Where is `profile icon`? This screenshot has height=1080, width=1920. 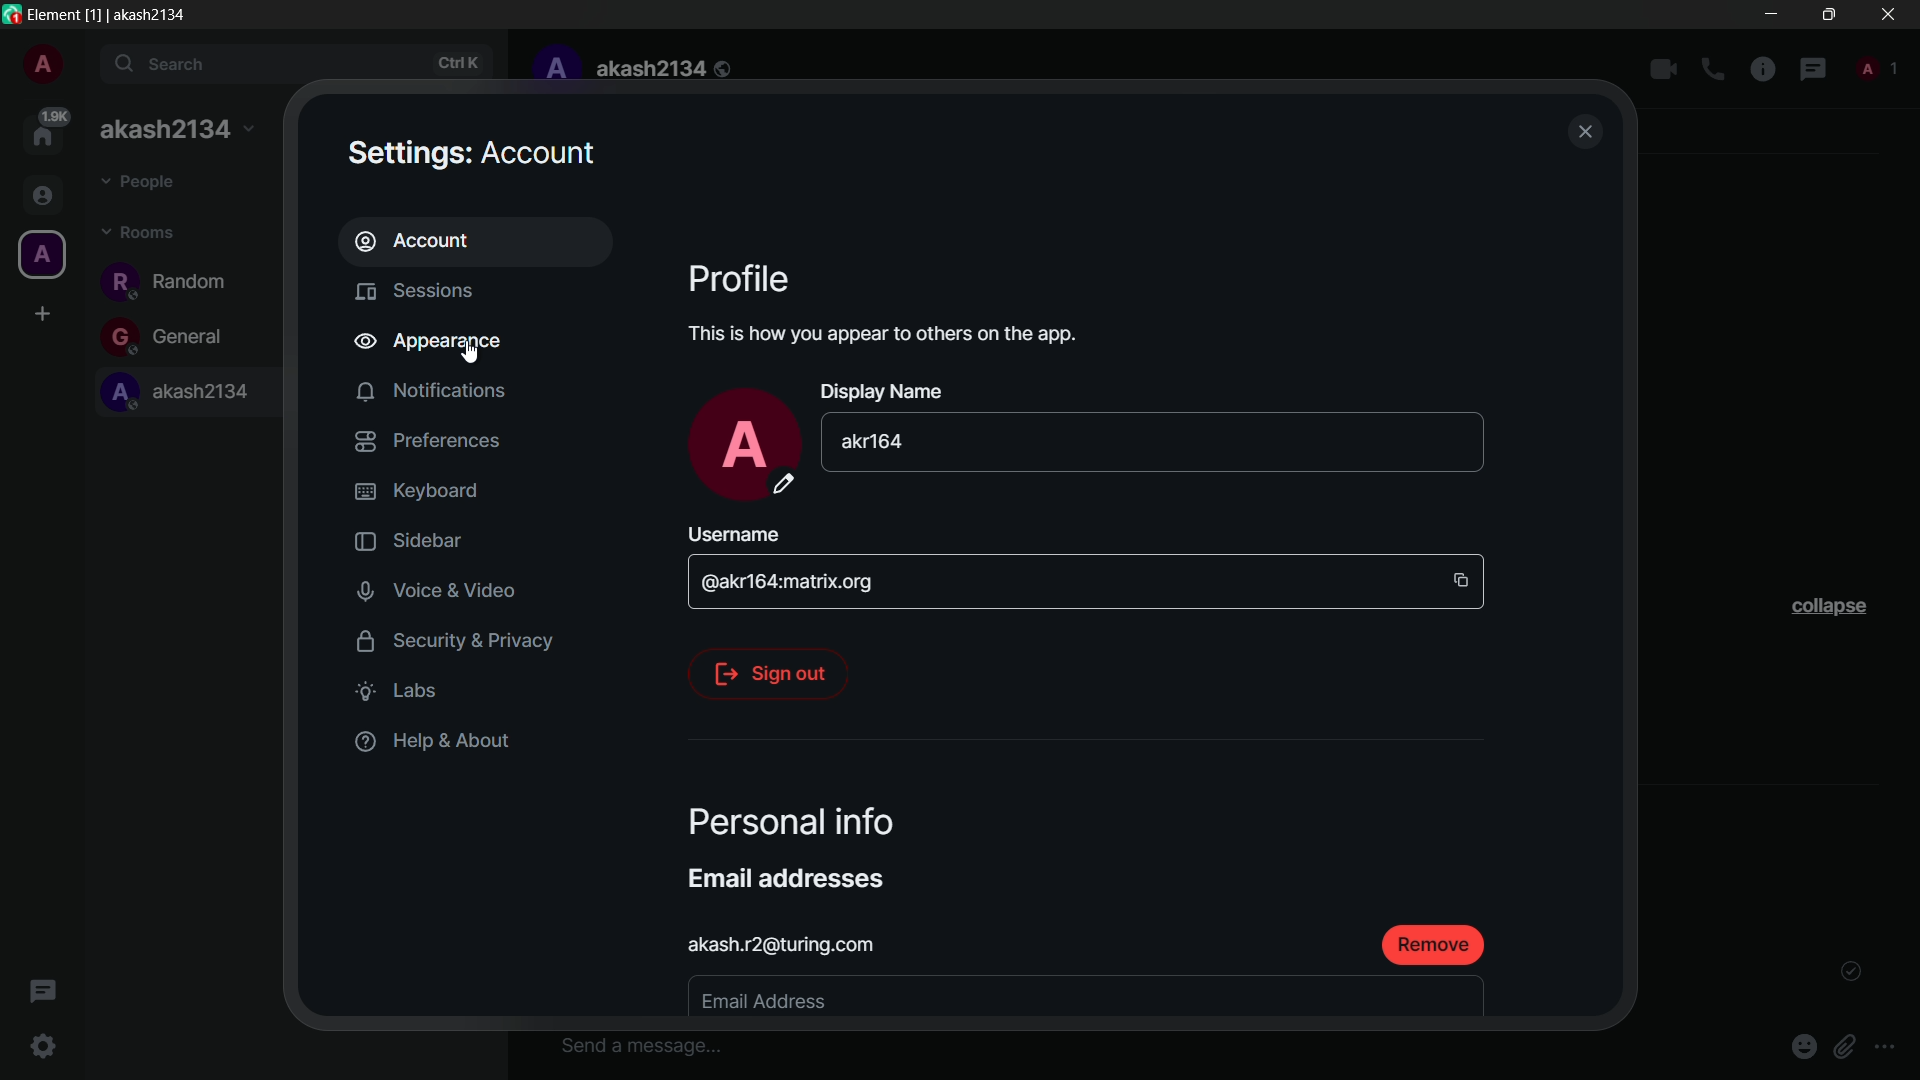
profile icon is located at coordinates (742, 444).